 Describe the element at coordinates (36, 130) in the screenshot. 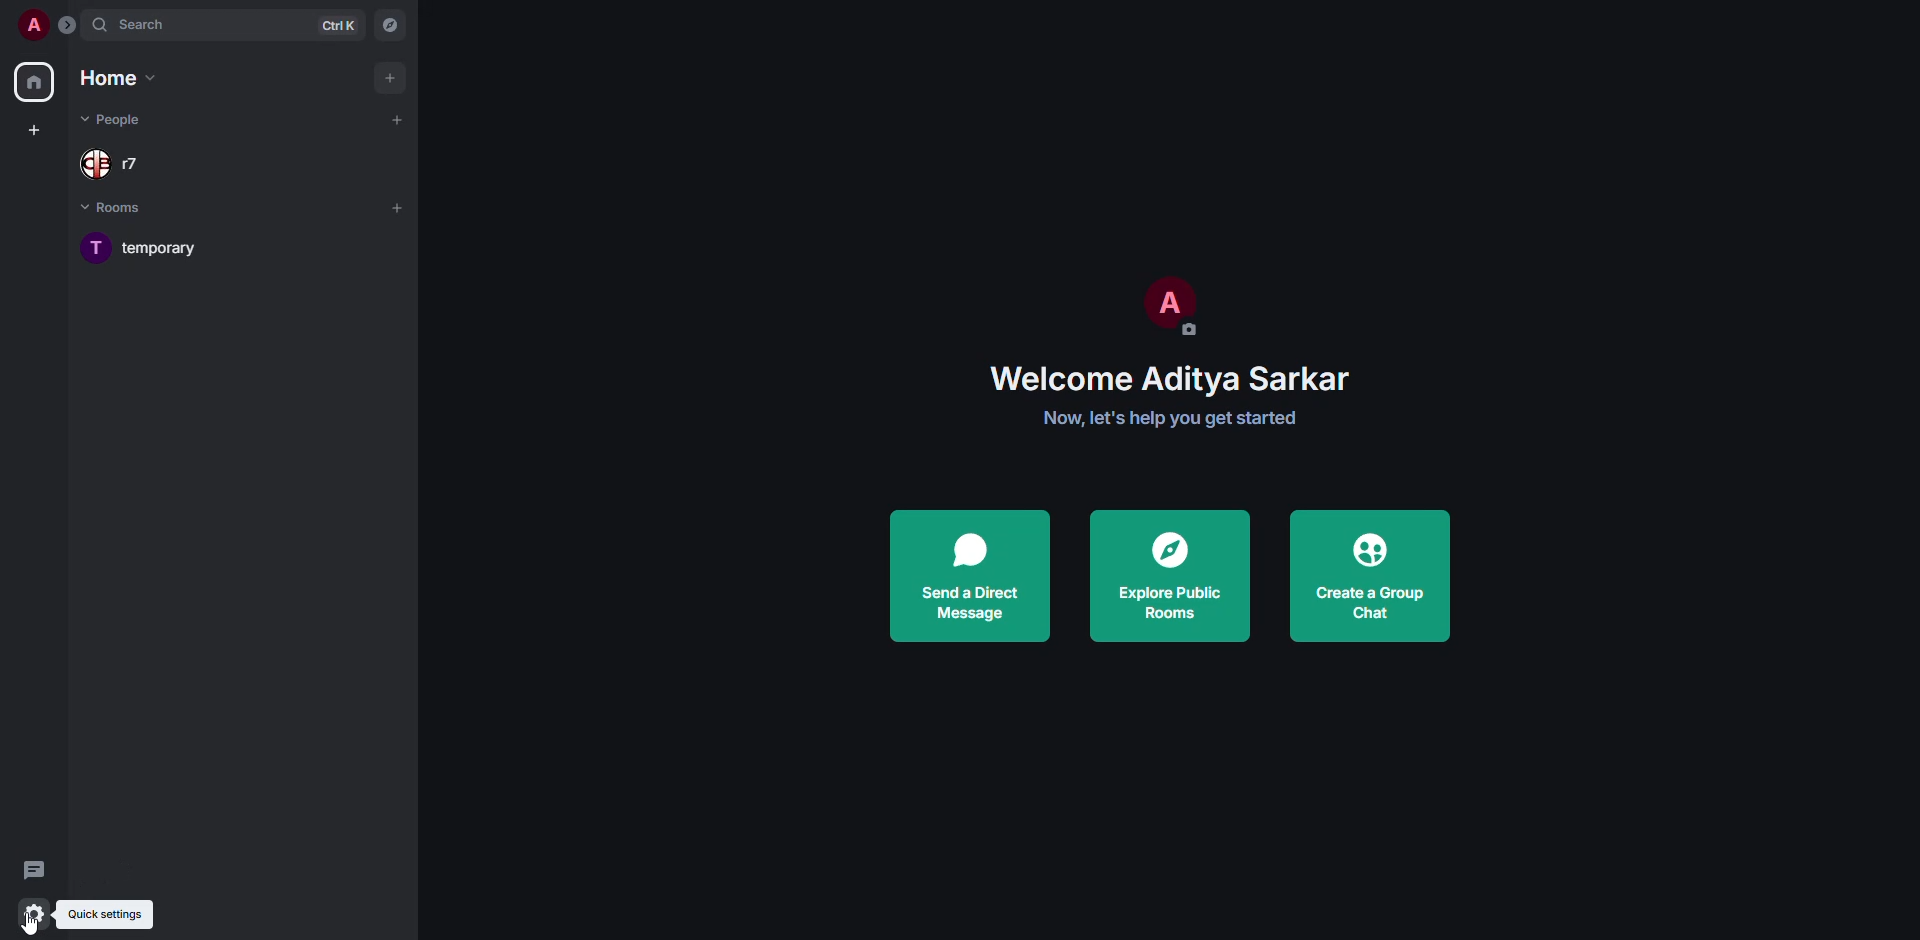

I see `create space` at that location.